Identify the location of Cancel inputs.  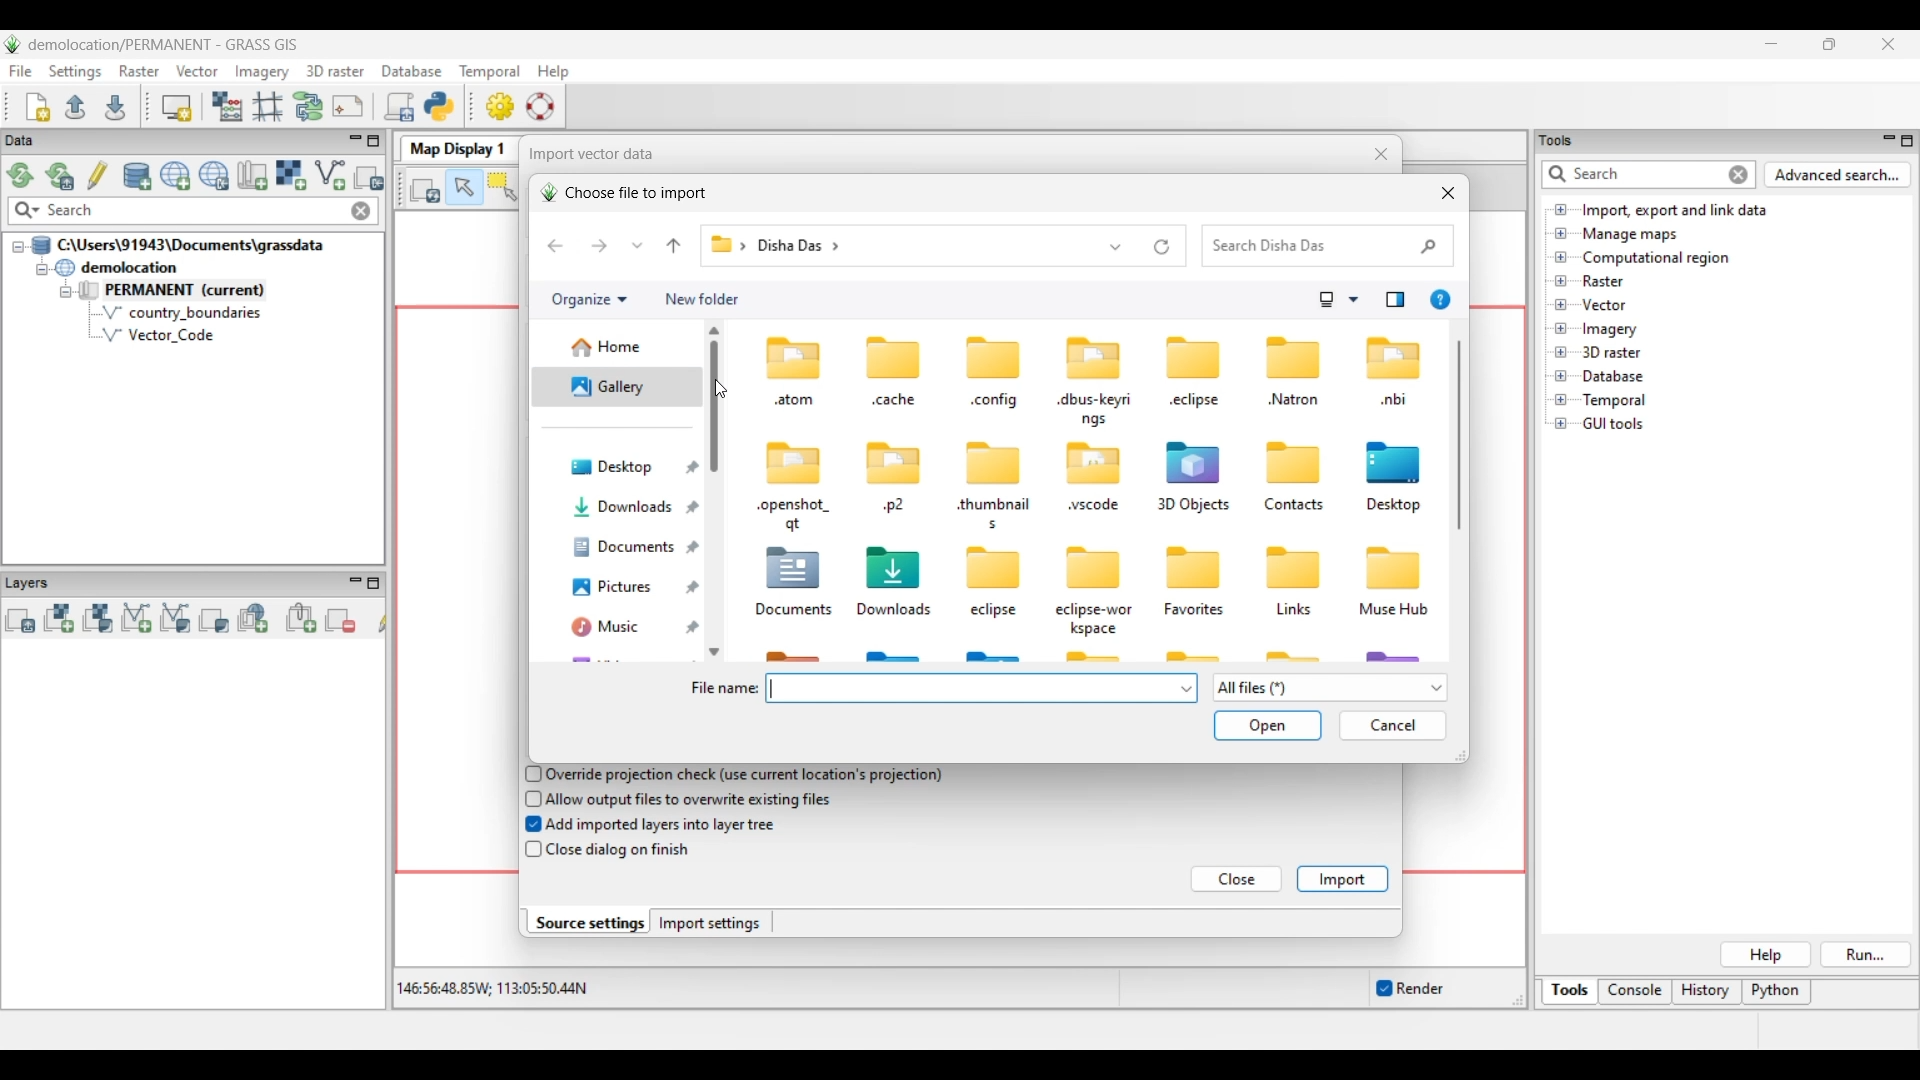
(1393, 726).